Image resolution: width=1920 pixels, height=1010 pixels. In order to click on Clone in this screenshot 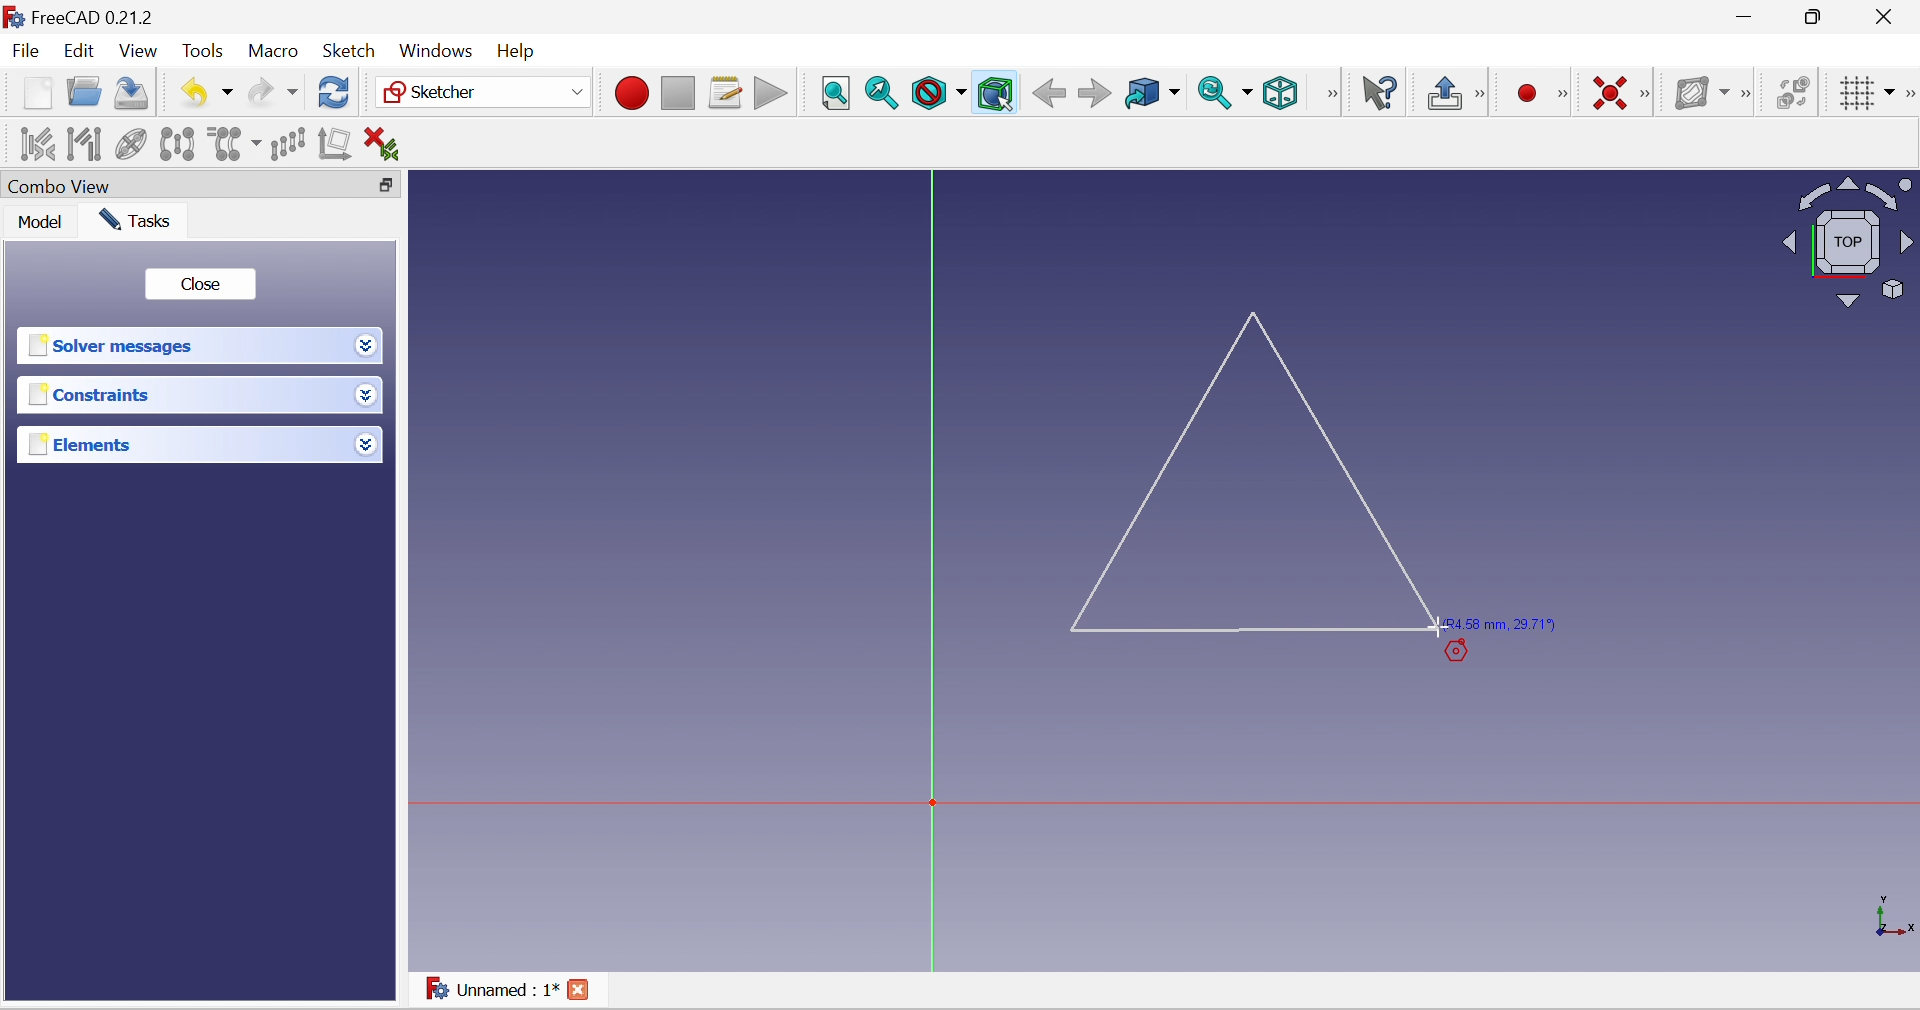, I will do `click(234, 146)`.